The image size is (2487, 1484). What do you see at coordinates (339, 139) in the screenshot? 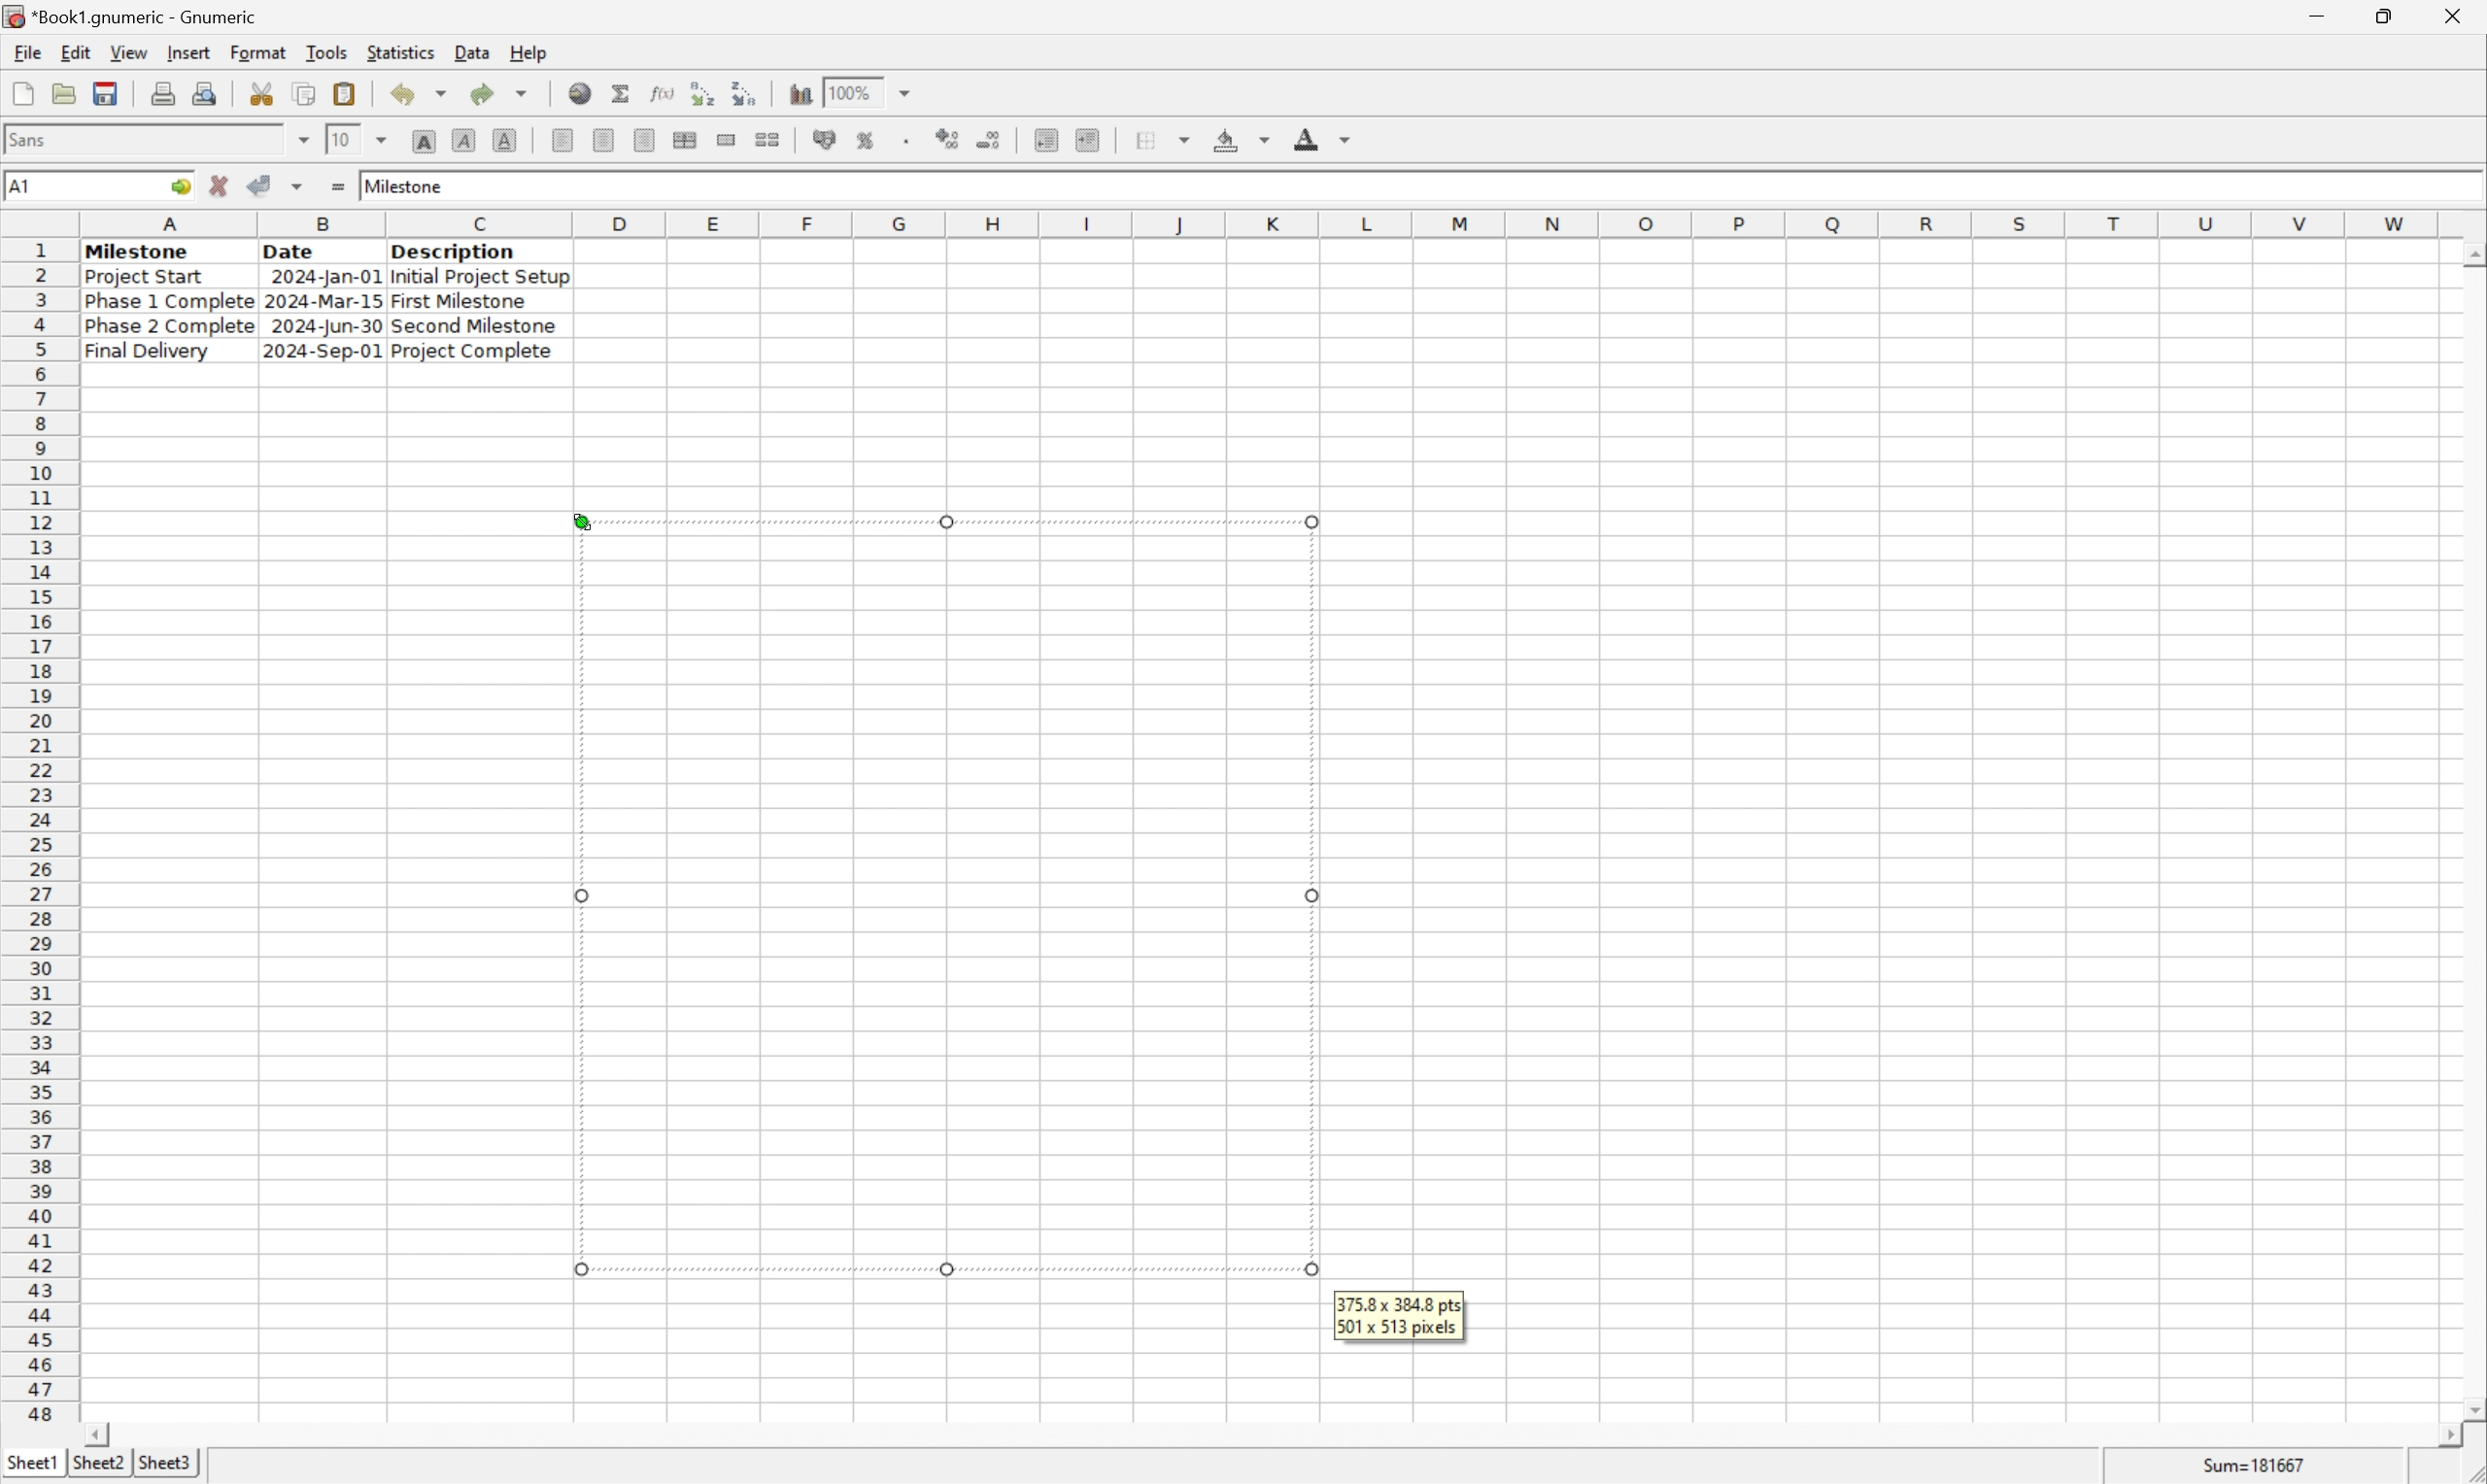
I see `10` at bounding box center [339, 139].